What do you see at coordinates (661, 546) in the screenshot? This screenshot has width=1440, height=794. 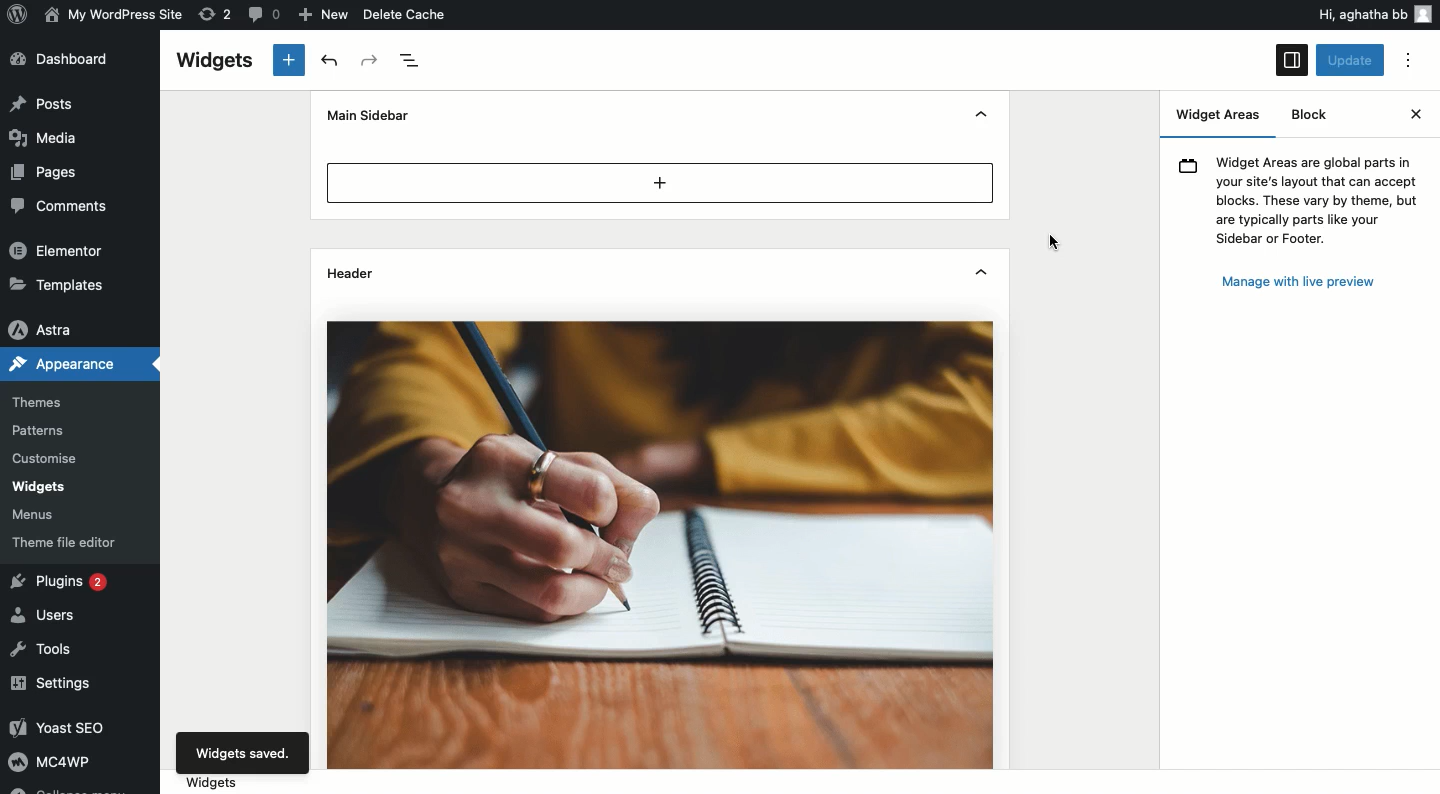 I see `Header image added` at bounding box center [661, 546].